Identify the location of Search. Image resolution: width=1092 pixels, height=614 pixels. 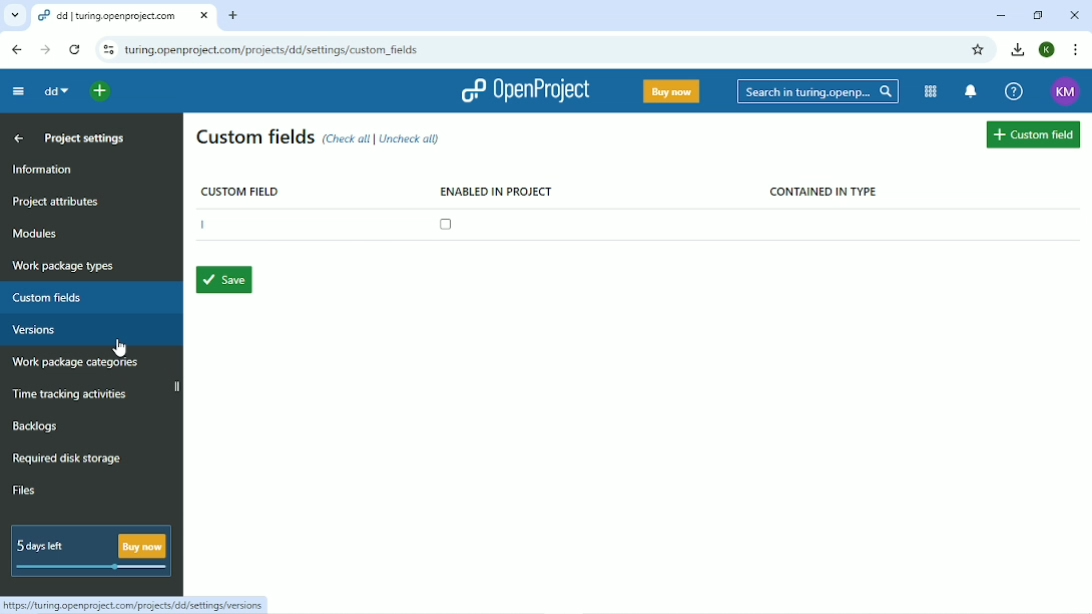
(819, 92).